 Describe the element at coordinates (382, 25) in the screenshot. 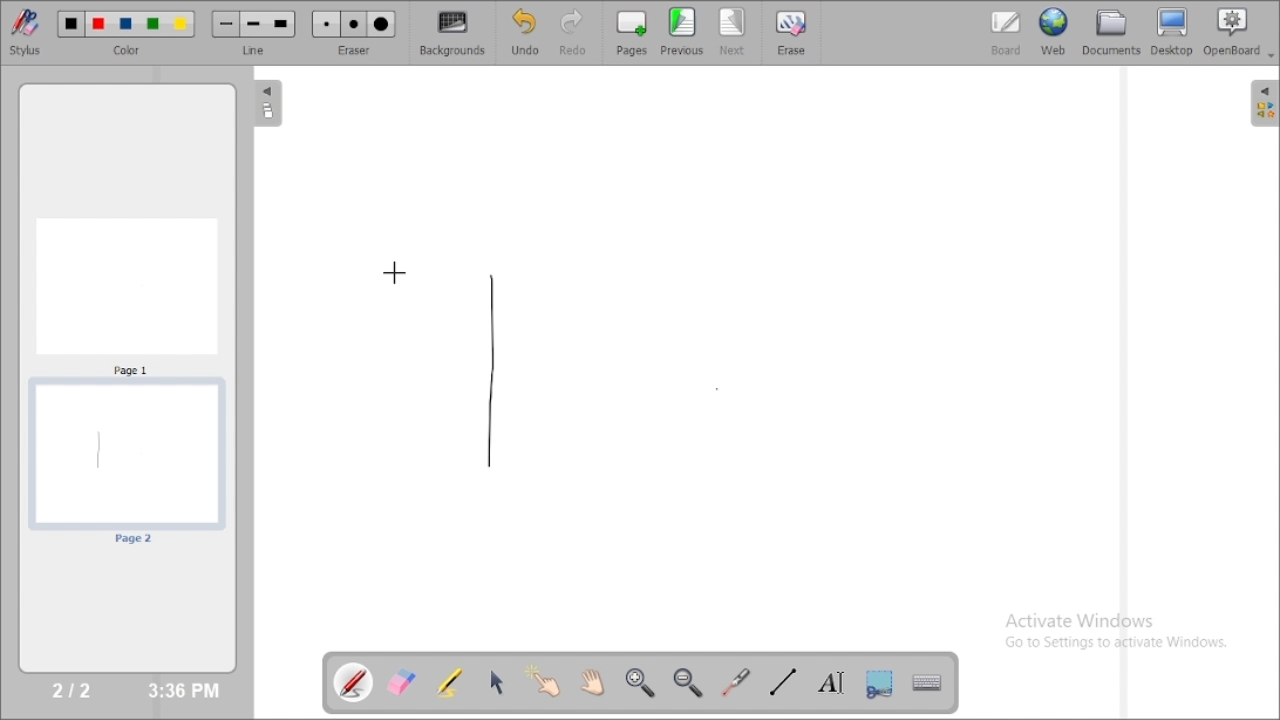

I see `Large eraser` at that location.